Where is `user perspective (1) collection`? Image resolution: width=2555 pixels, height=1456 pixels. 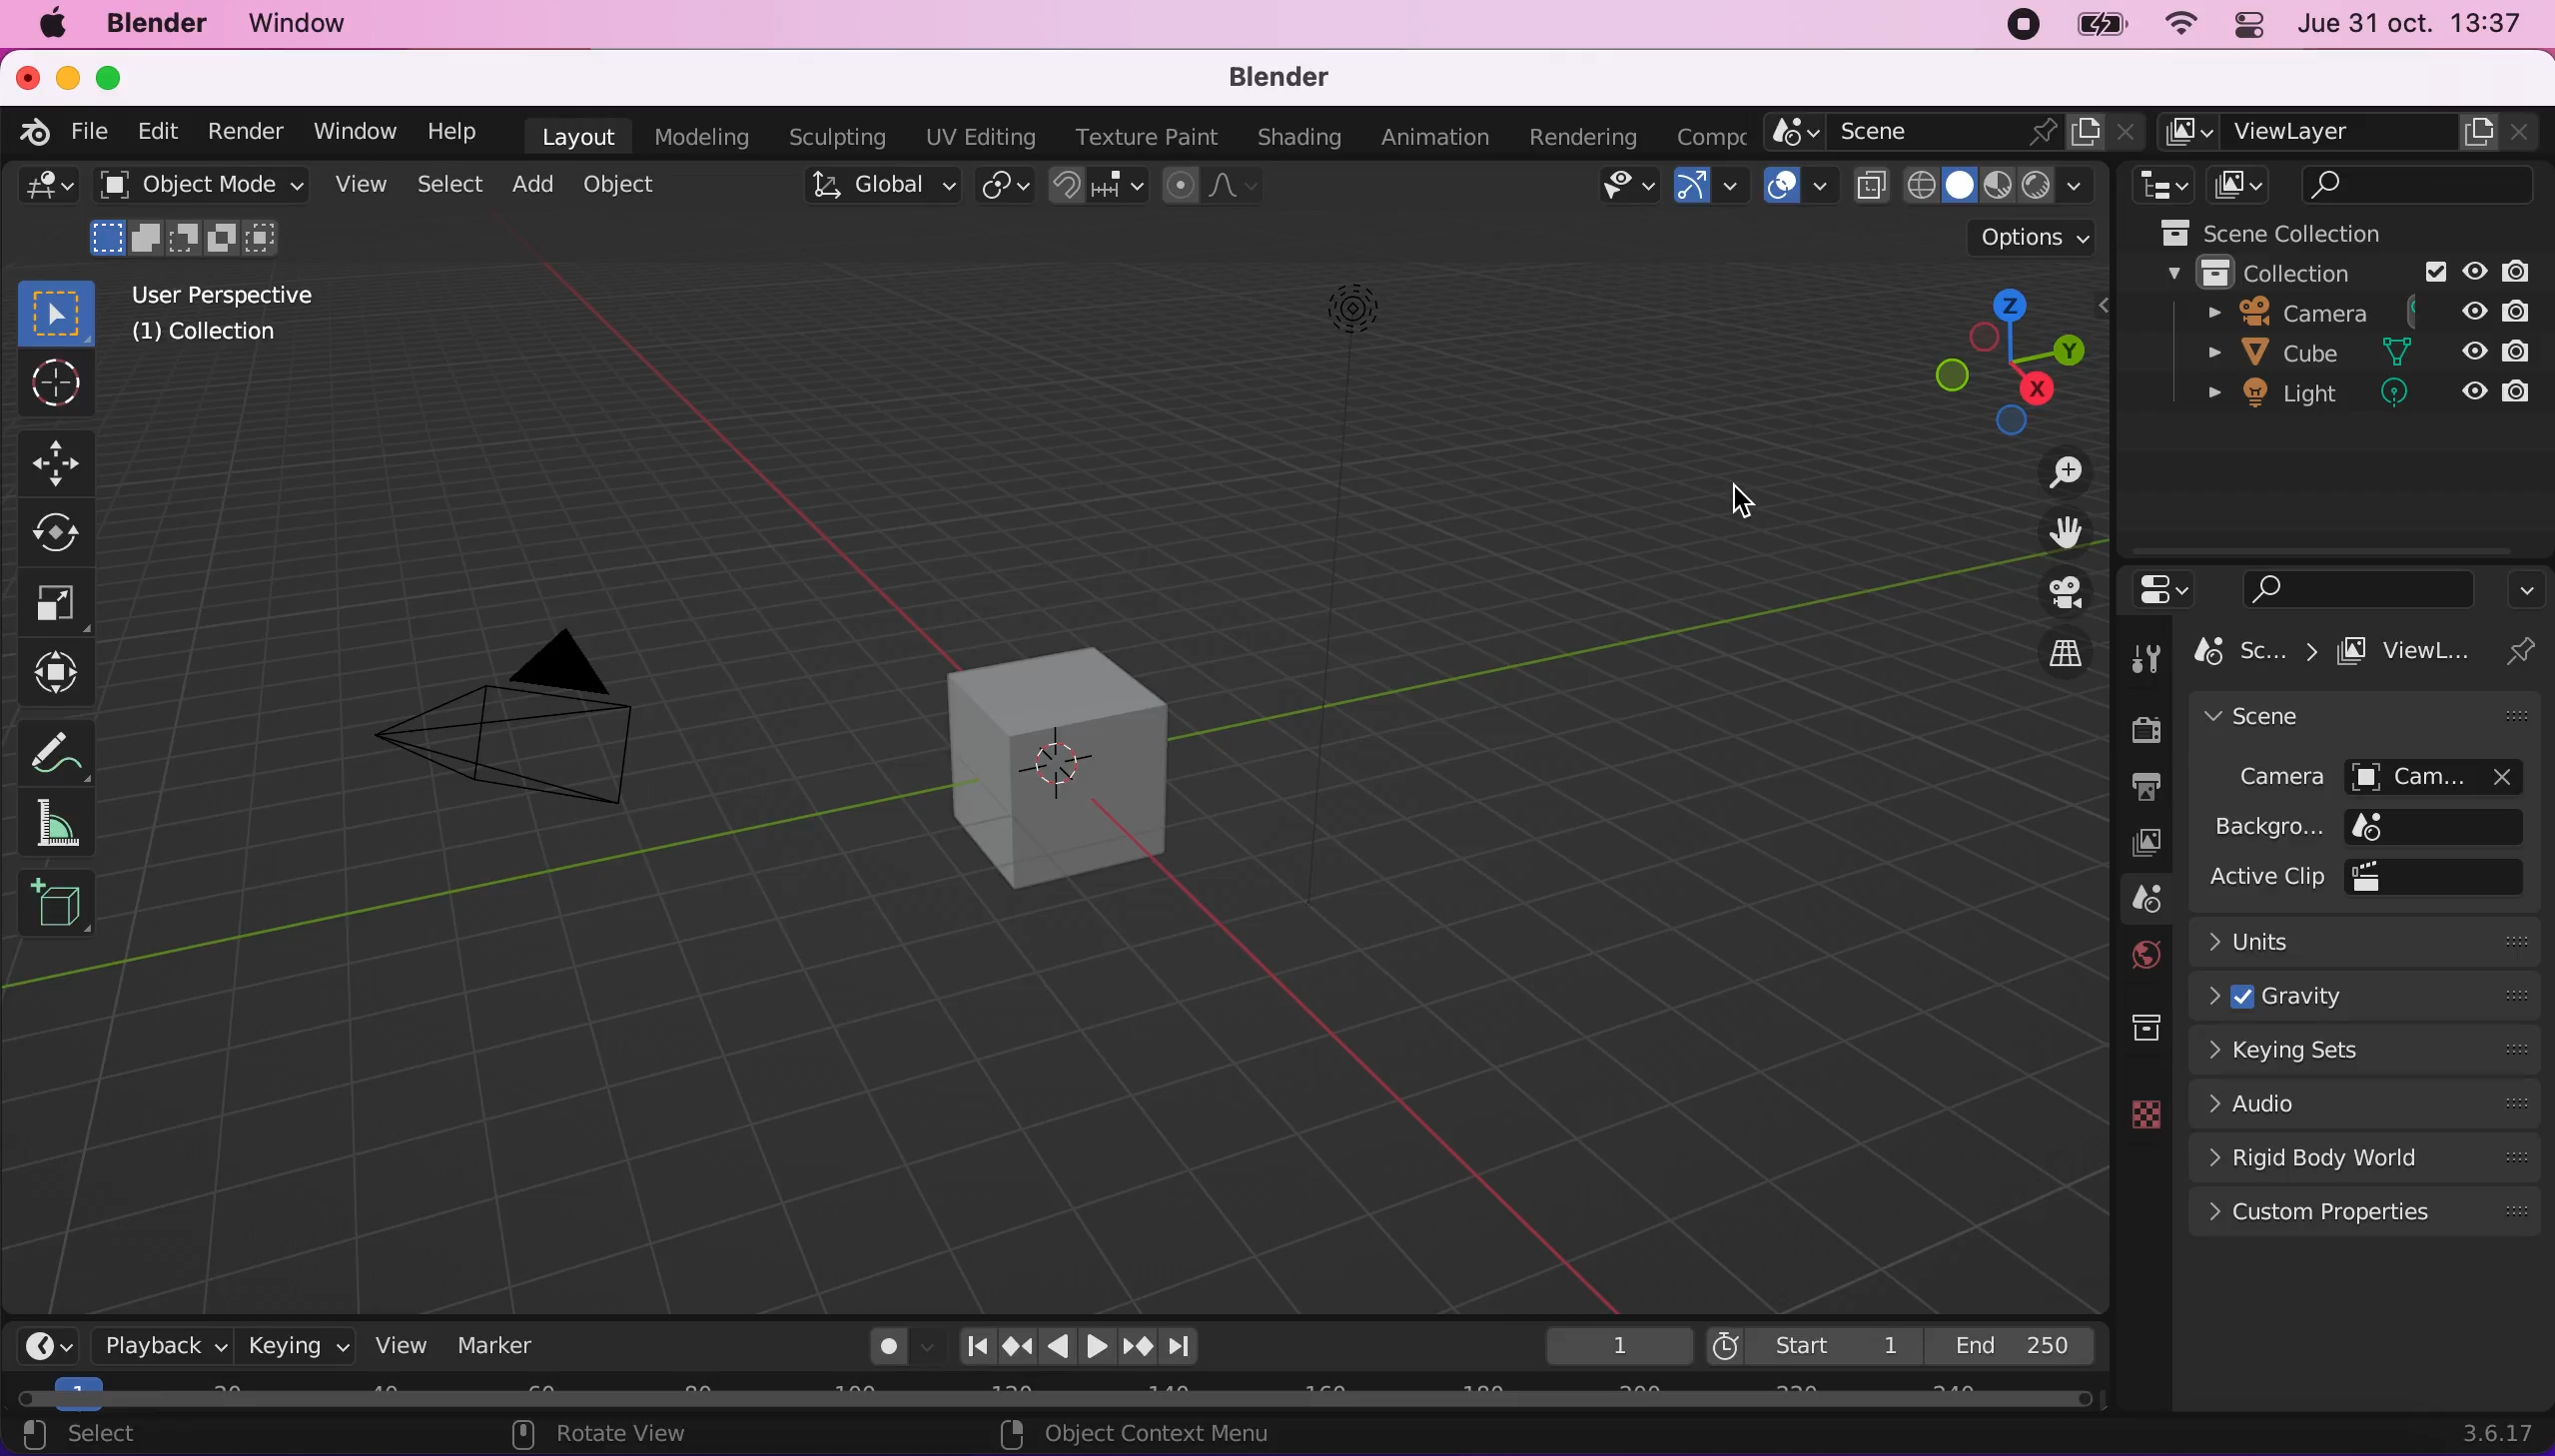
user perspective (1) collection is located at coordinates (240, 316).